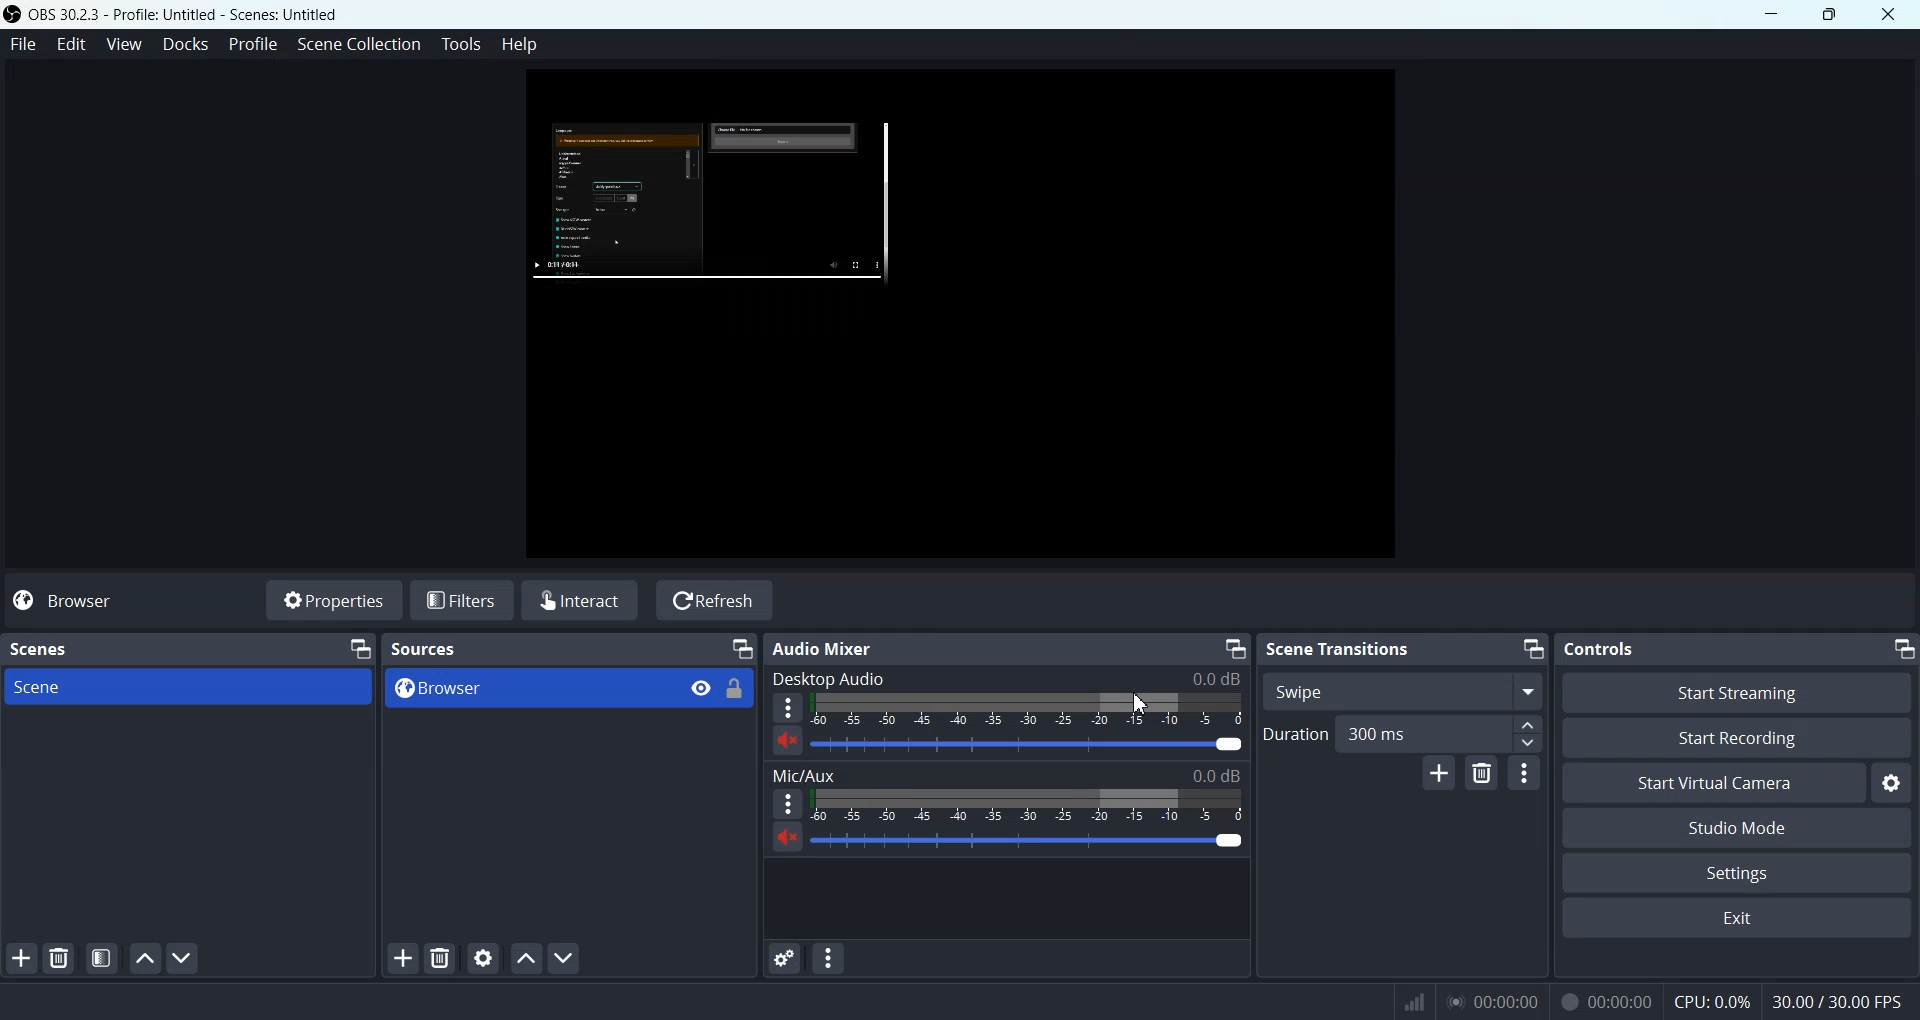 This screenshot has height=1020, width=1920. What do you see at coordinates (102, 958) in the screenshot?
I see `Open scene Filter` at bounding box center [102, 958].